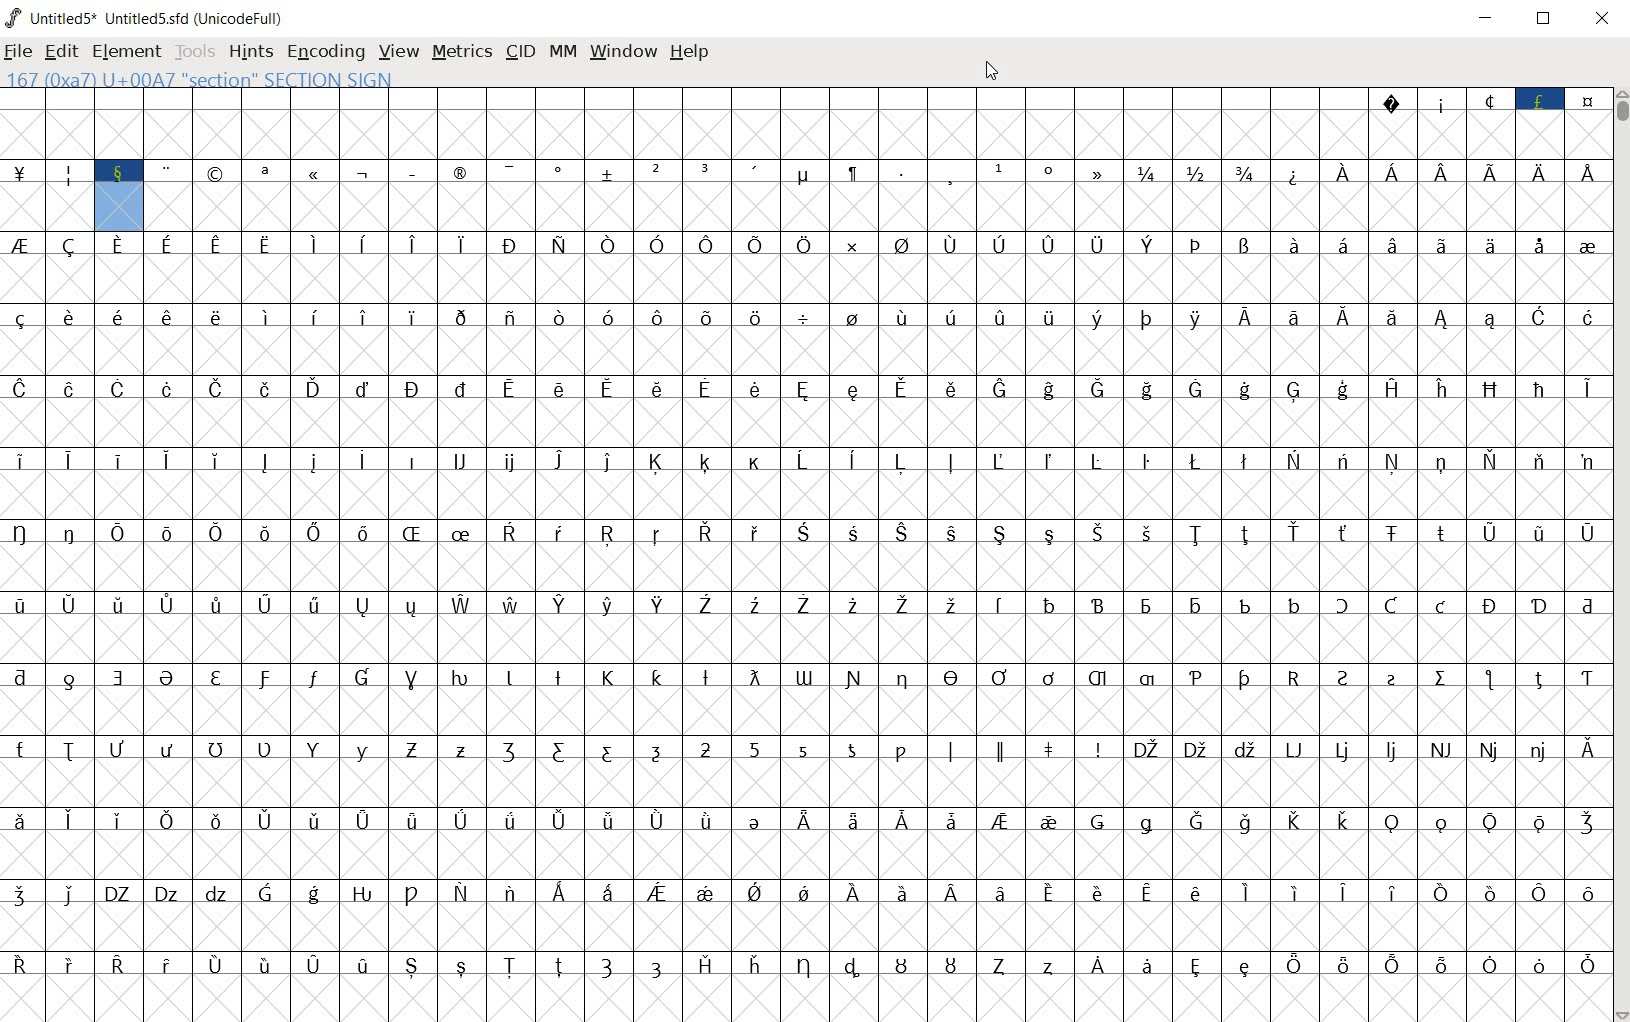  Describe the element at coordinates (96, 988) in the screenshot. I see `` at that location.